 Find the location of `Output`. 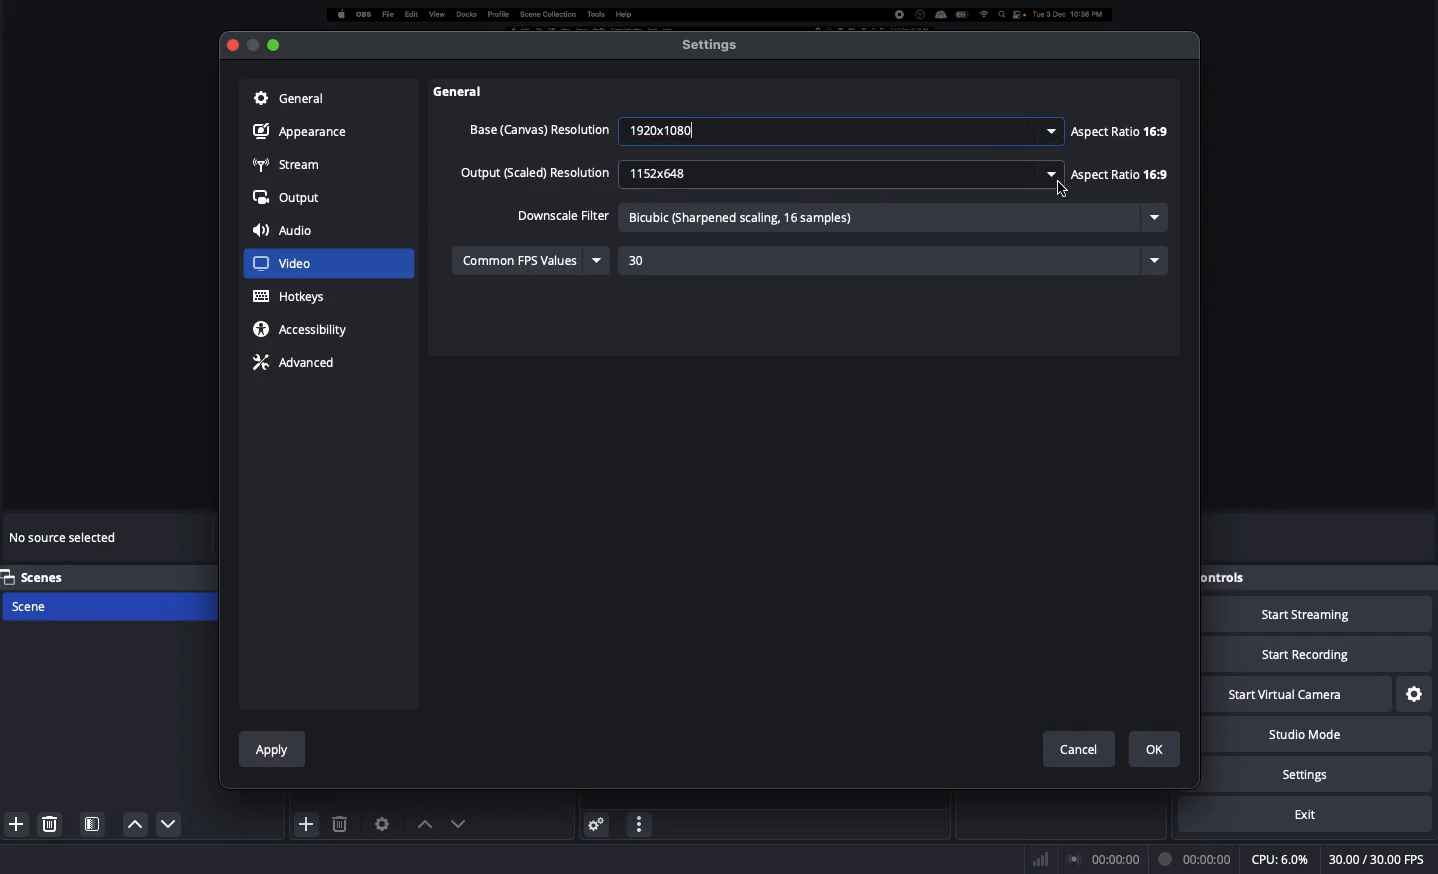

Output is located at coordinates (288, 199).